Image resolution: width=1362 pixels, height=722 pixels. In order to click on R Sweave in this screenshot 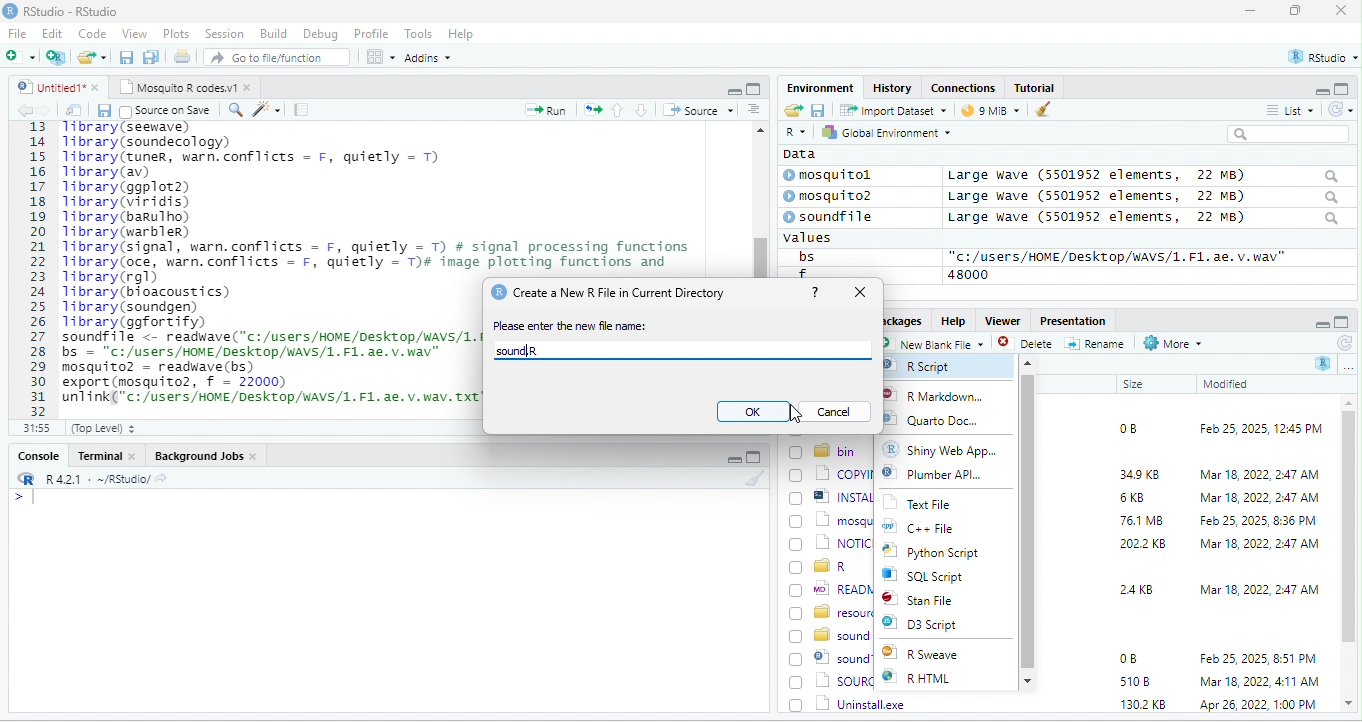, I will do `click(937, 655)`.